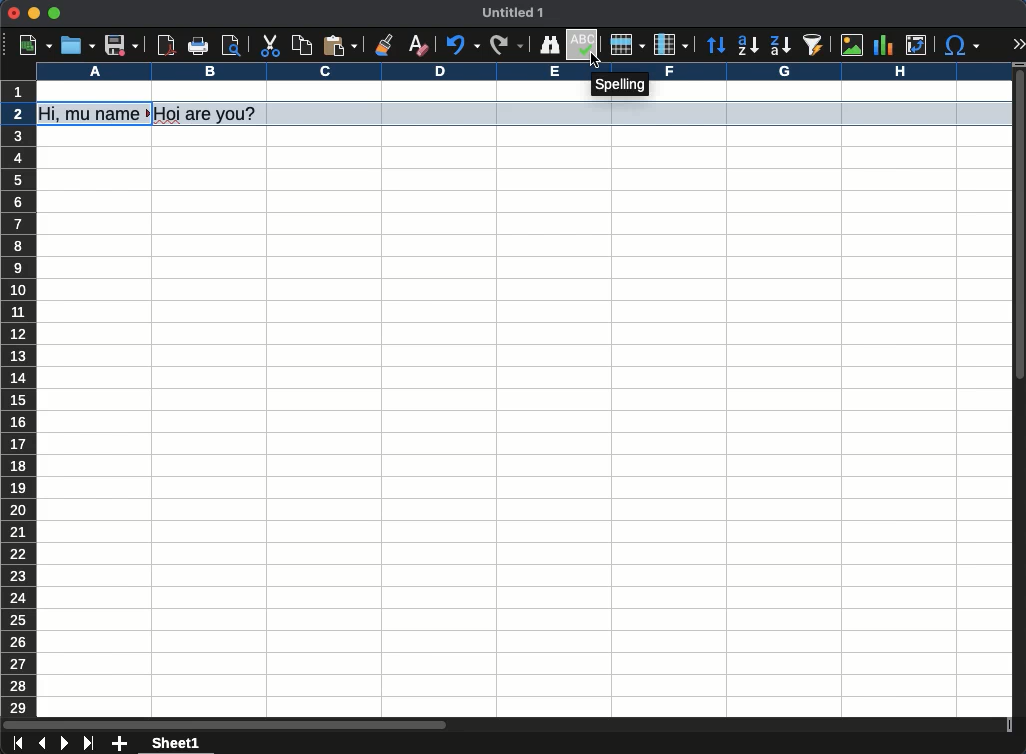  Describe the element at coordinates (91, 744) in the screenshot. I see `last sheet` at that location.